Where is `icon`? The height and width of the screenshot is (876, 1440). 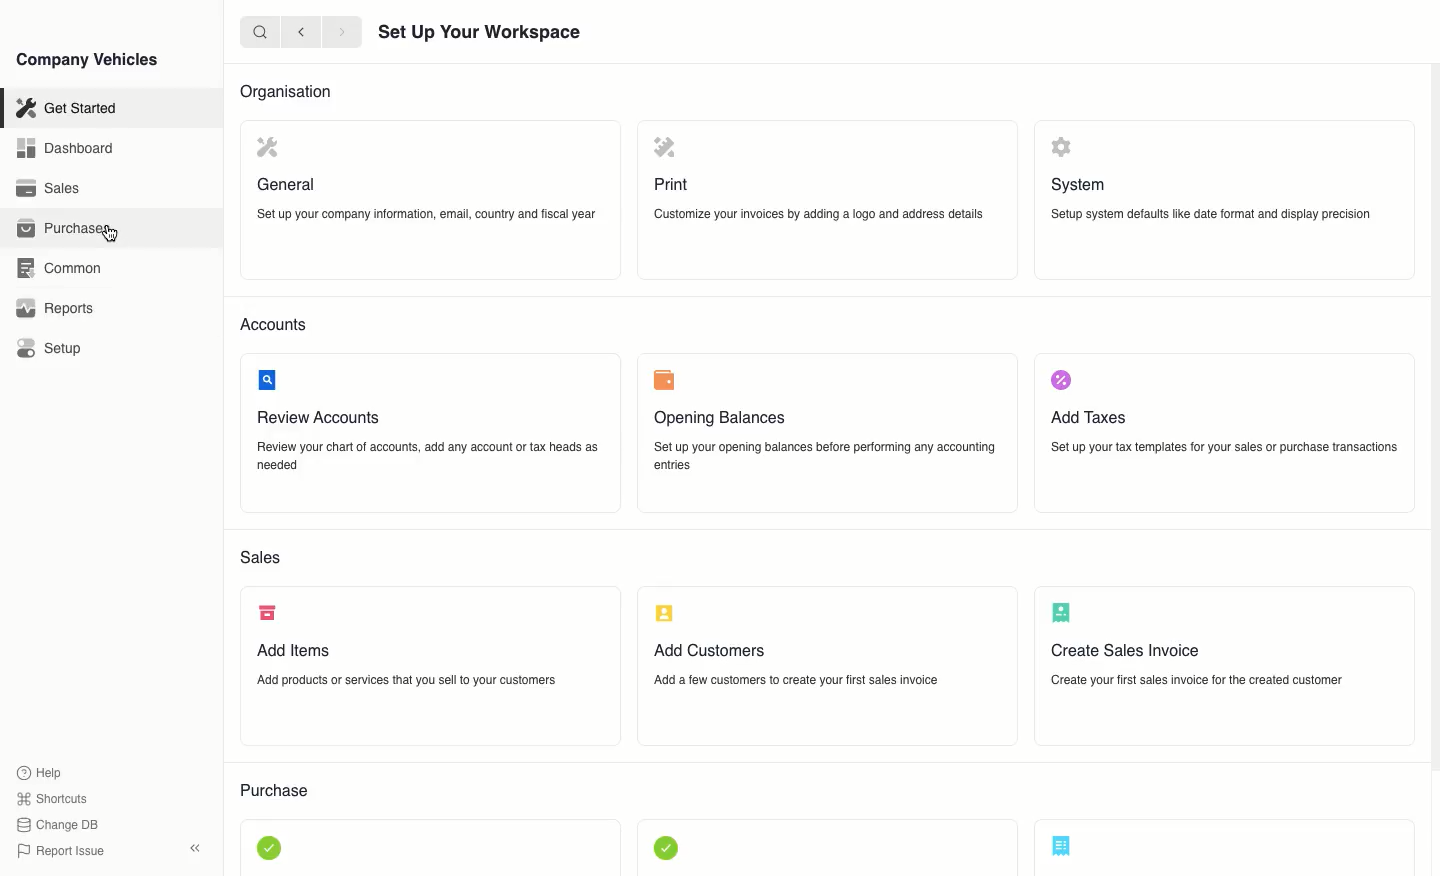
icon is located at coordinates (665, 150).